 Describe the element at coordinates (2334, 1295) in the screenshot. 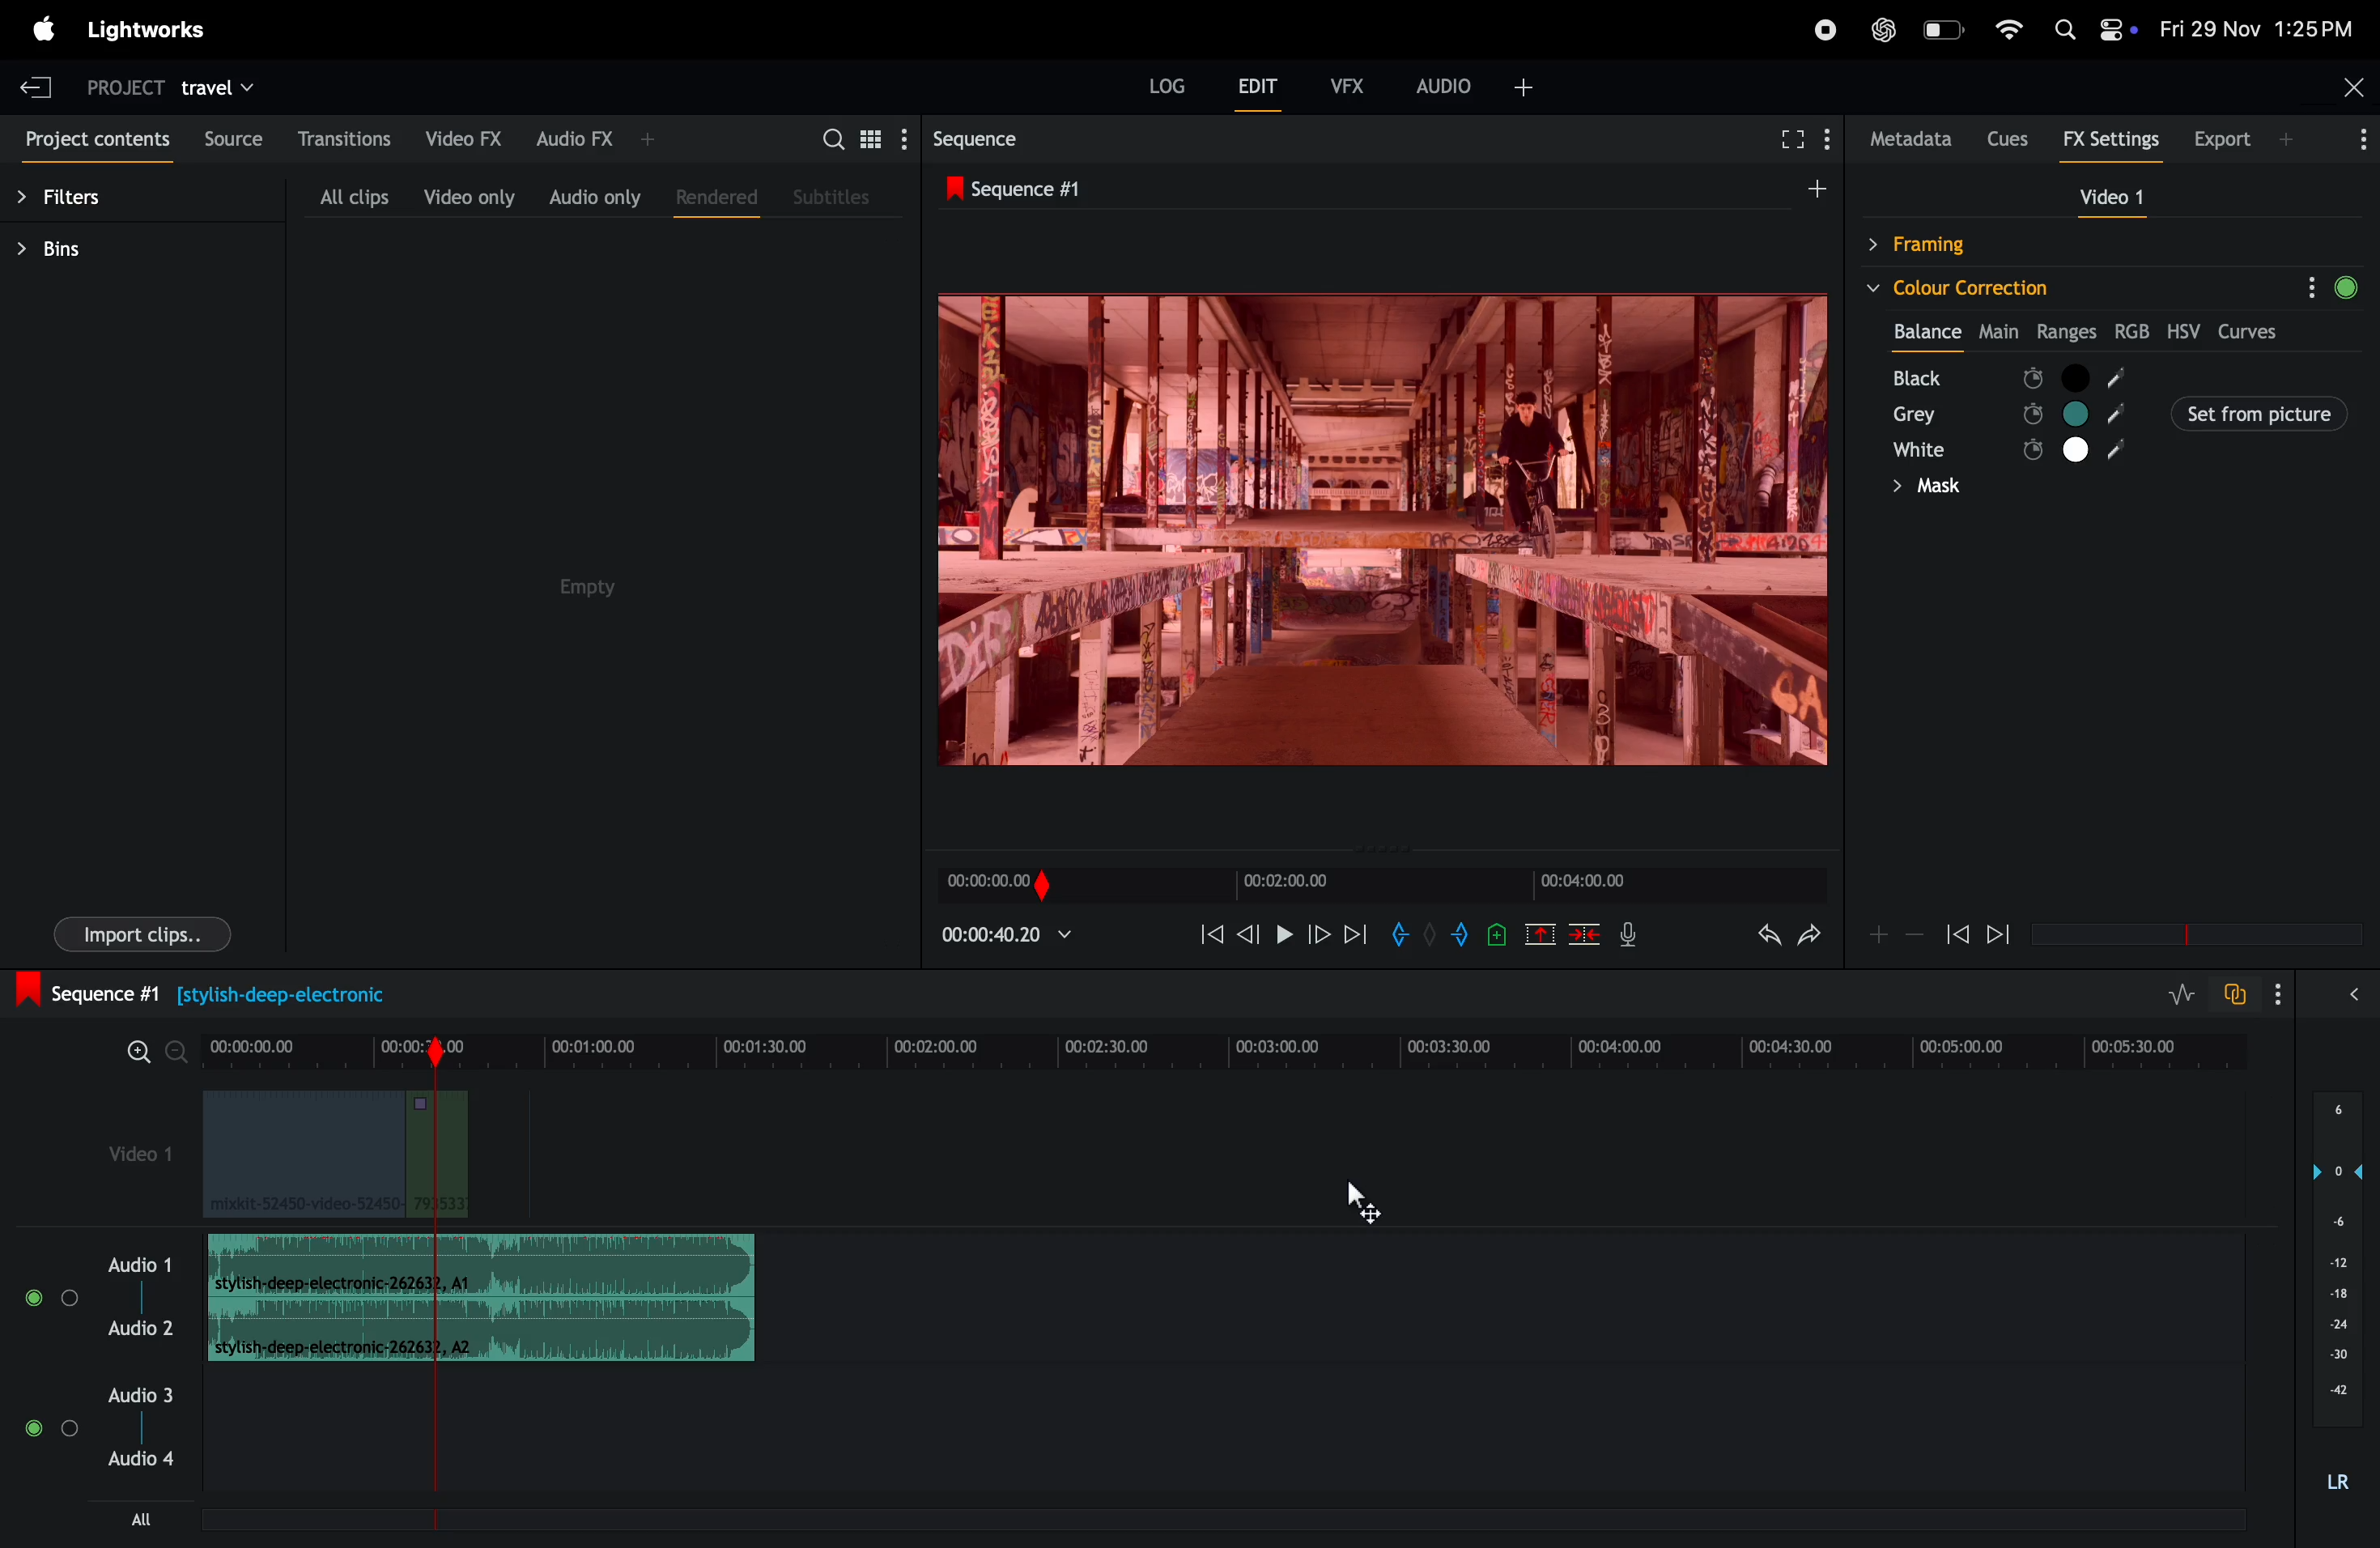

I see `audio pitch` at that location.